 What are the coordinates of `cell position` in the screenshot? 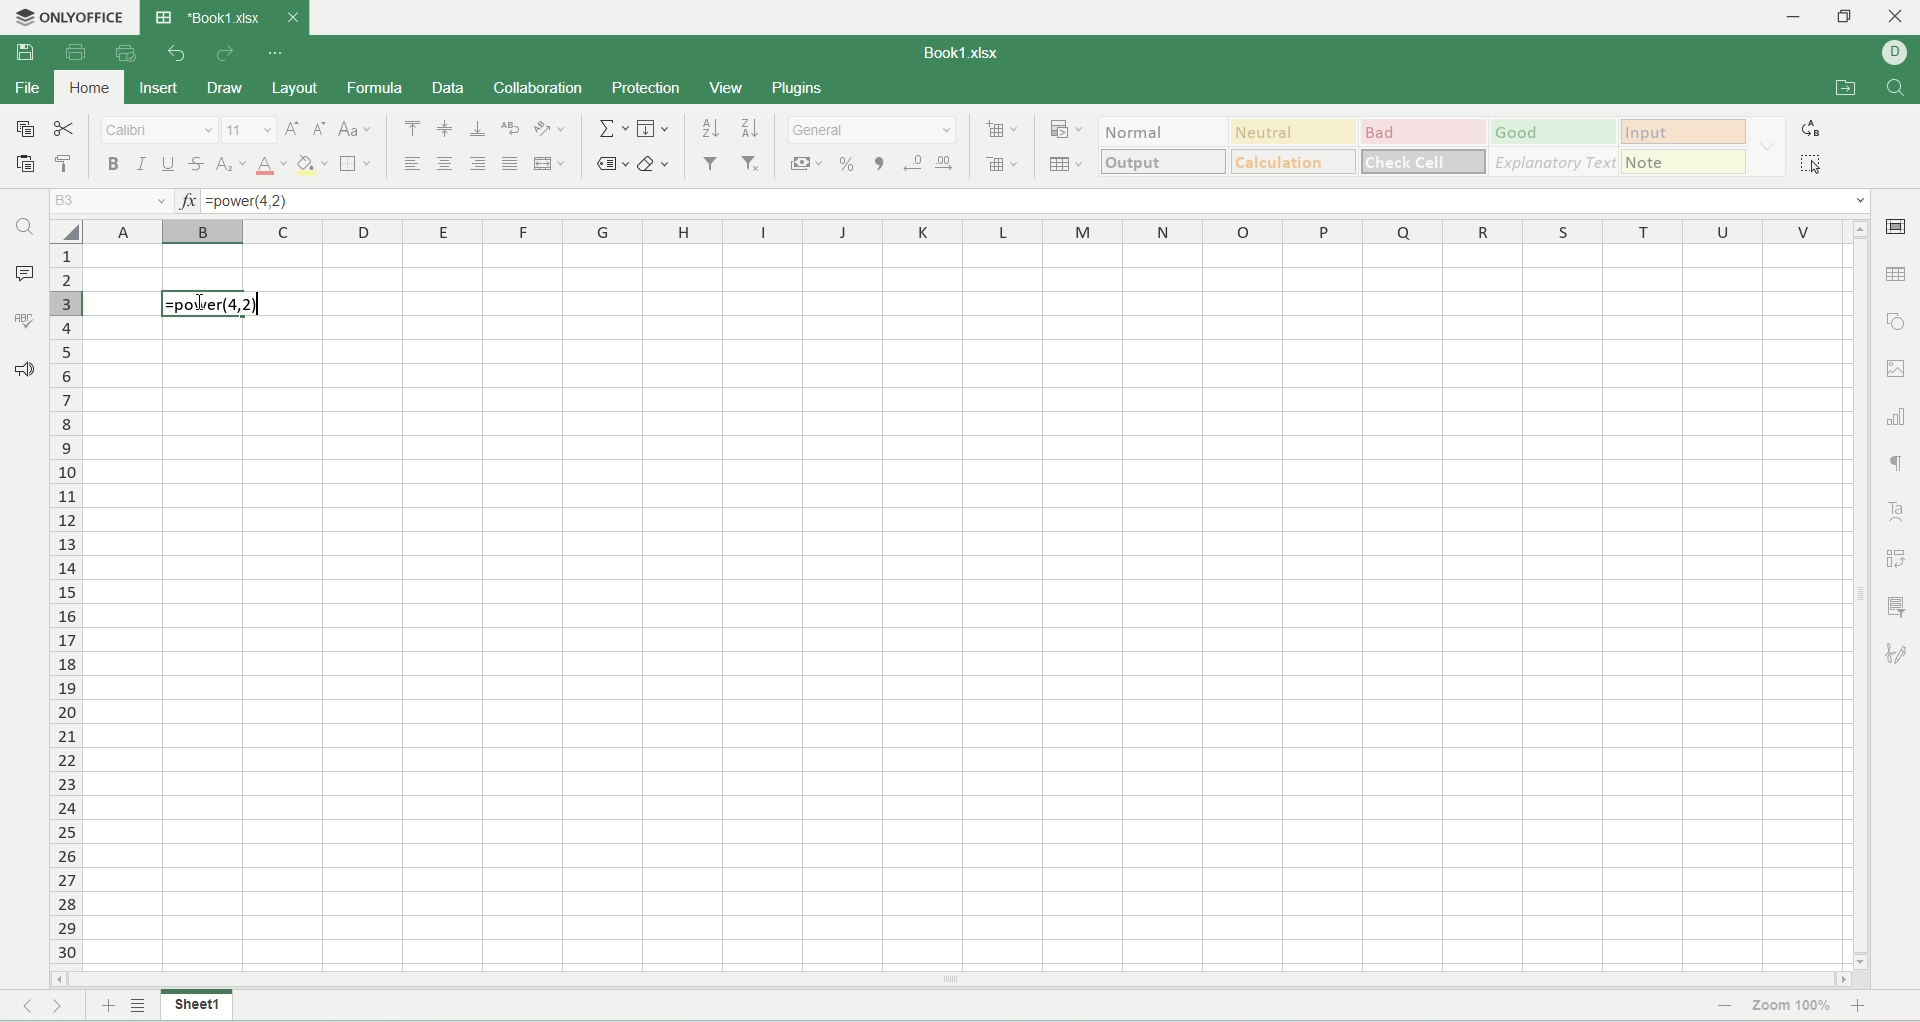 It's located at (109, 202).